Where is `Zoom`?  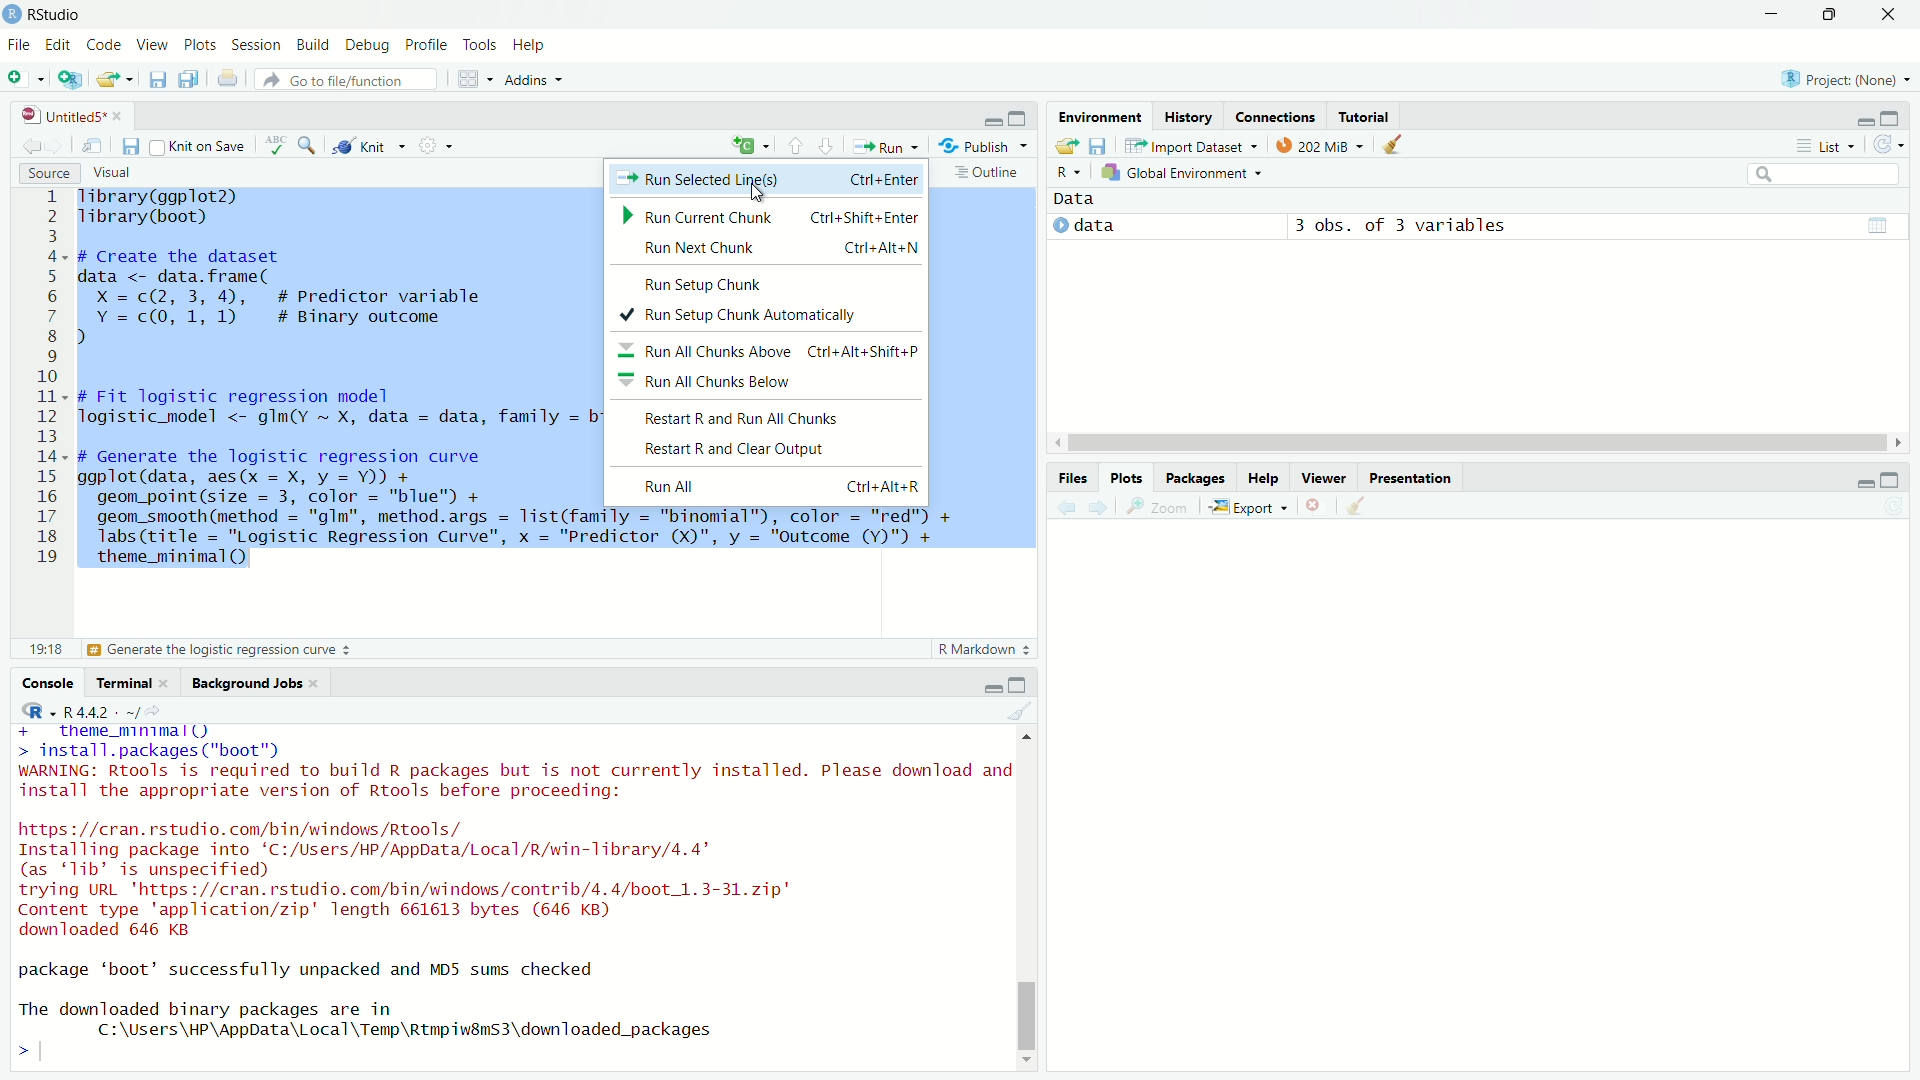
Zoom is located at coordinates (1155, 506).